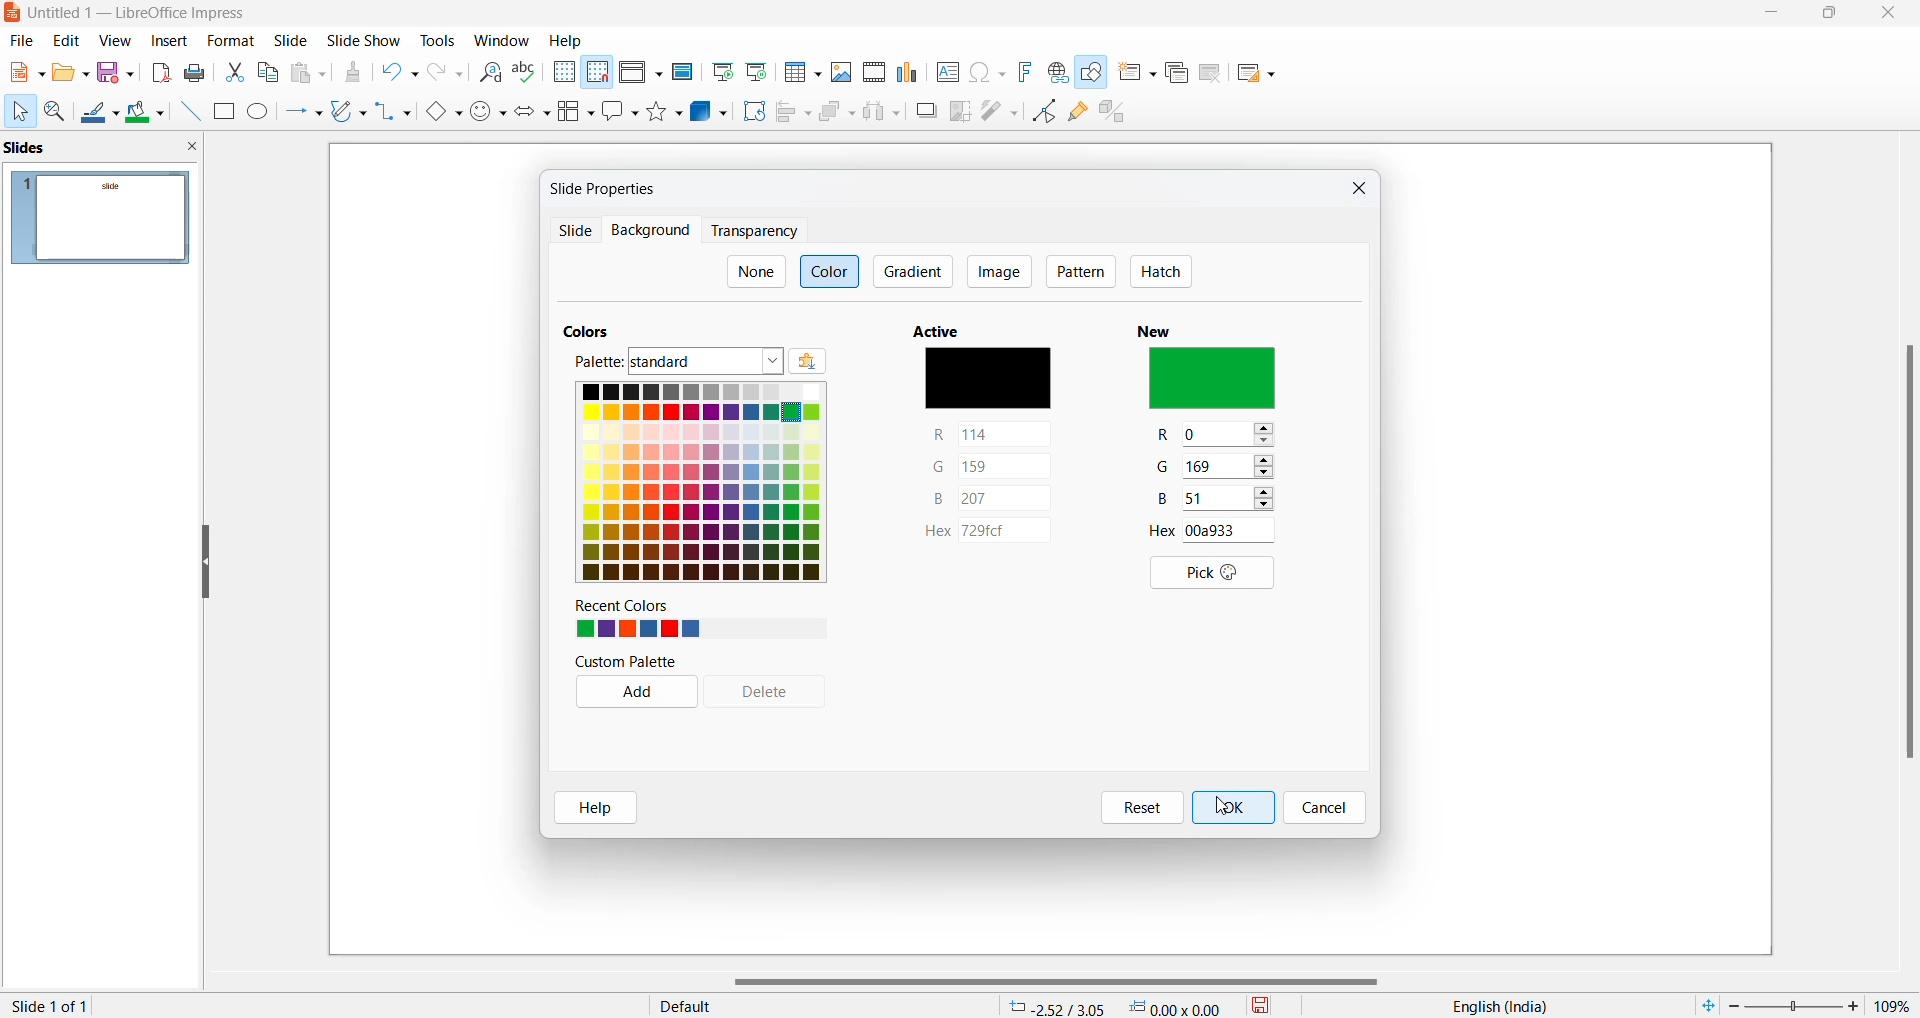  What do you see at coordinates (573, 233) in the screenshot?
I see `slide` at bounding box center [573, 233].